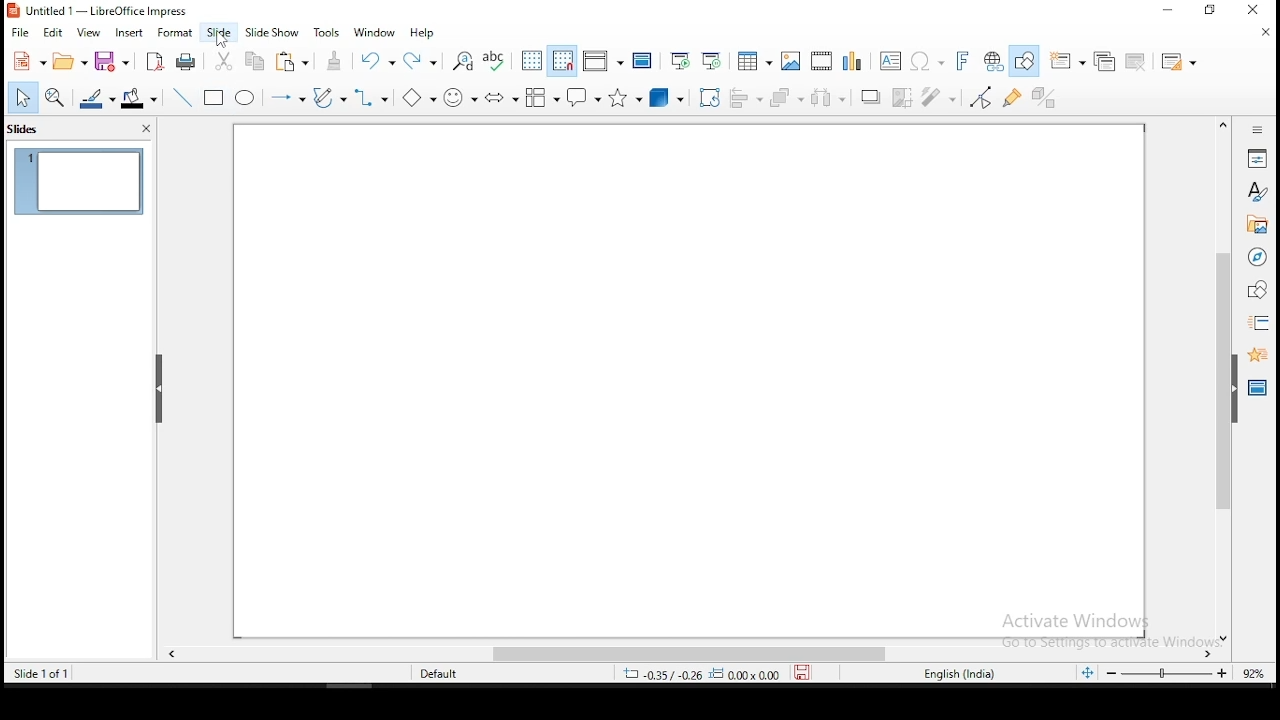 This screenshot has height=720, width=1280. I want to click on english (india), so click(959, 676).